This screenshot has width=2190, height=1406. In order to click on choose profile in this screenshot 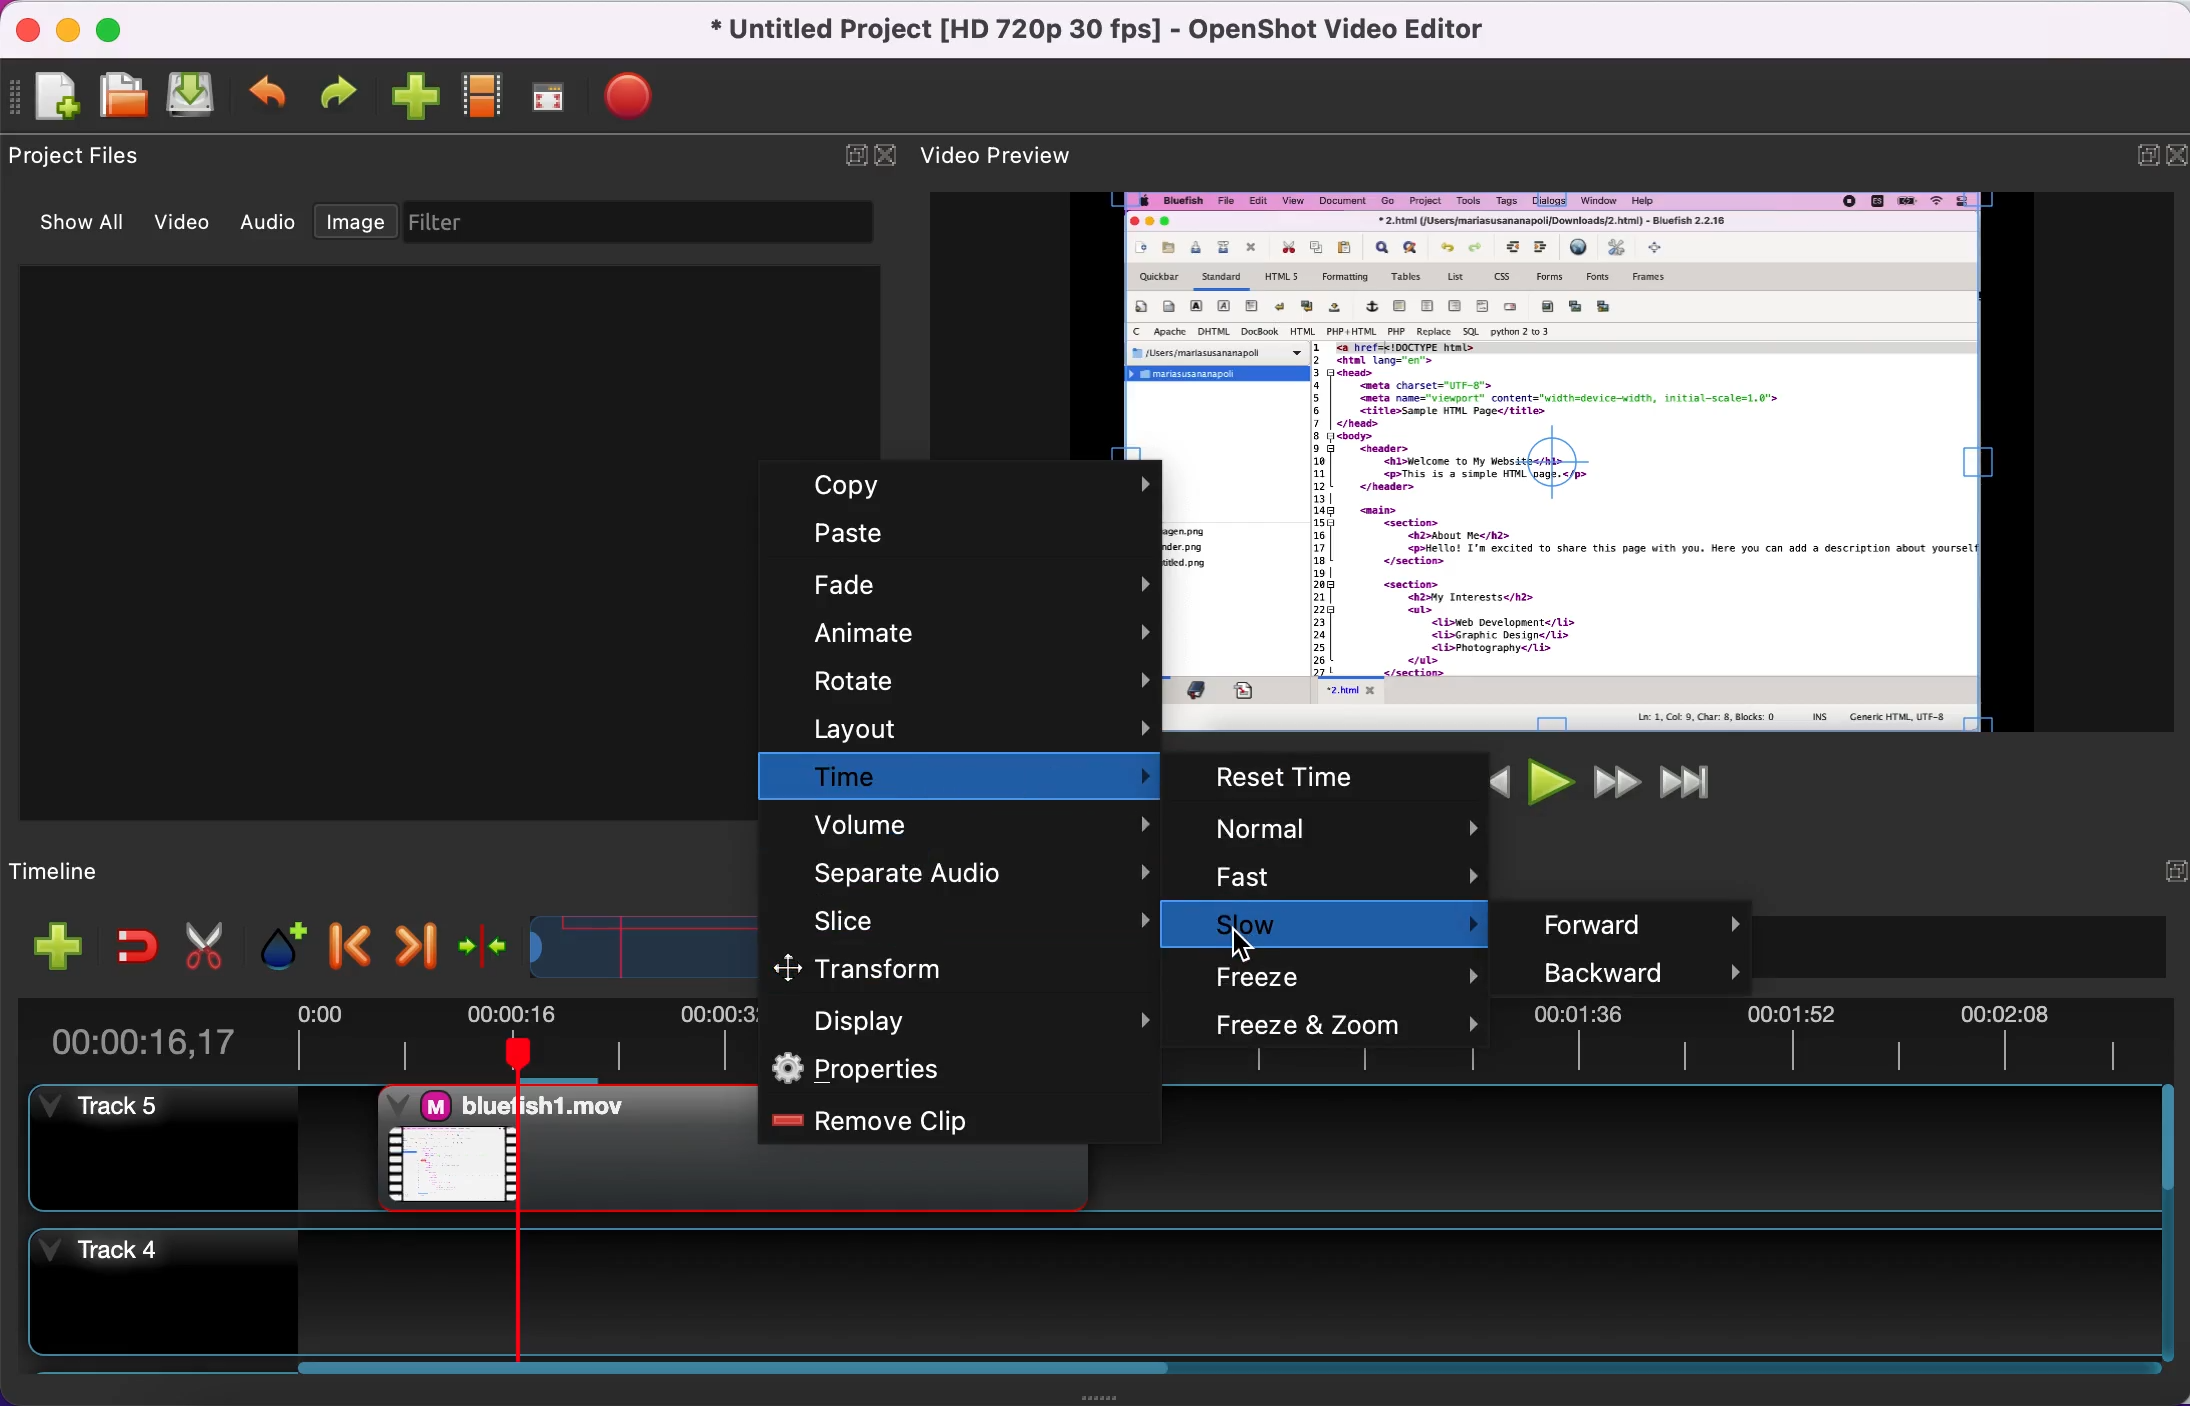, I will do `click(485, 96)`.